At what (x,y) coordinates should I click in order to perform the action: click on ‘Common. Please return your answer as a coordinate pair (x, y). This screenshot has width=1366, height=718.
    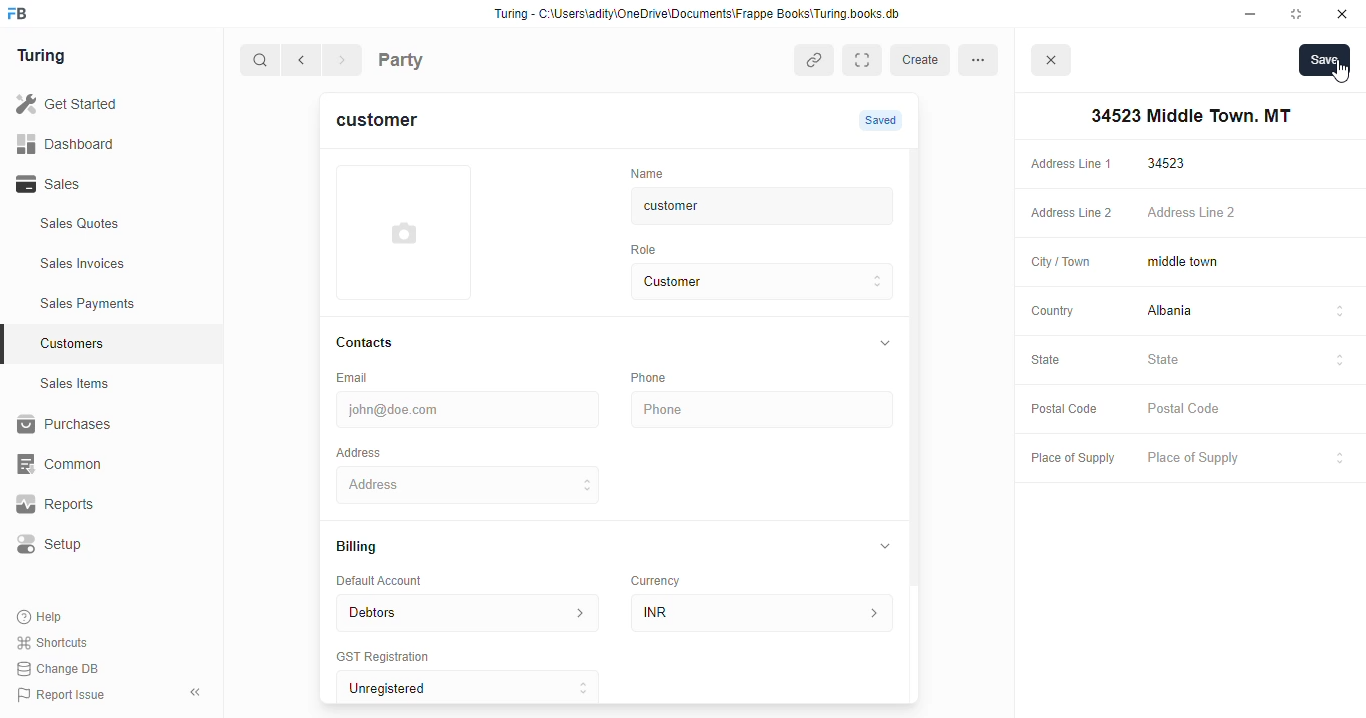
    Looking at the image, I should click on (100, 464).